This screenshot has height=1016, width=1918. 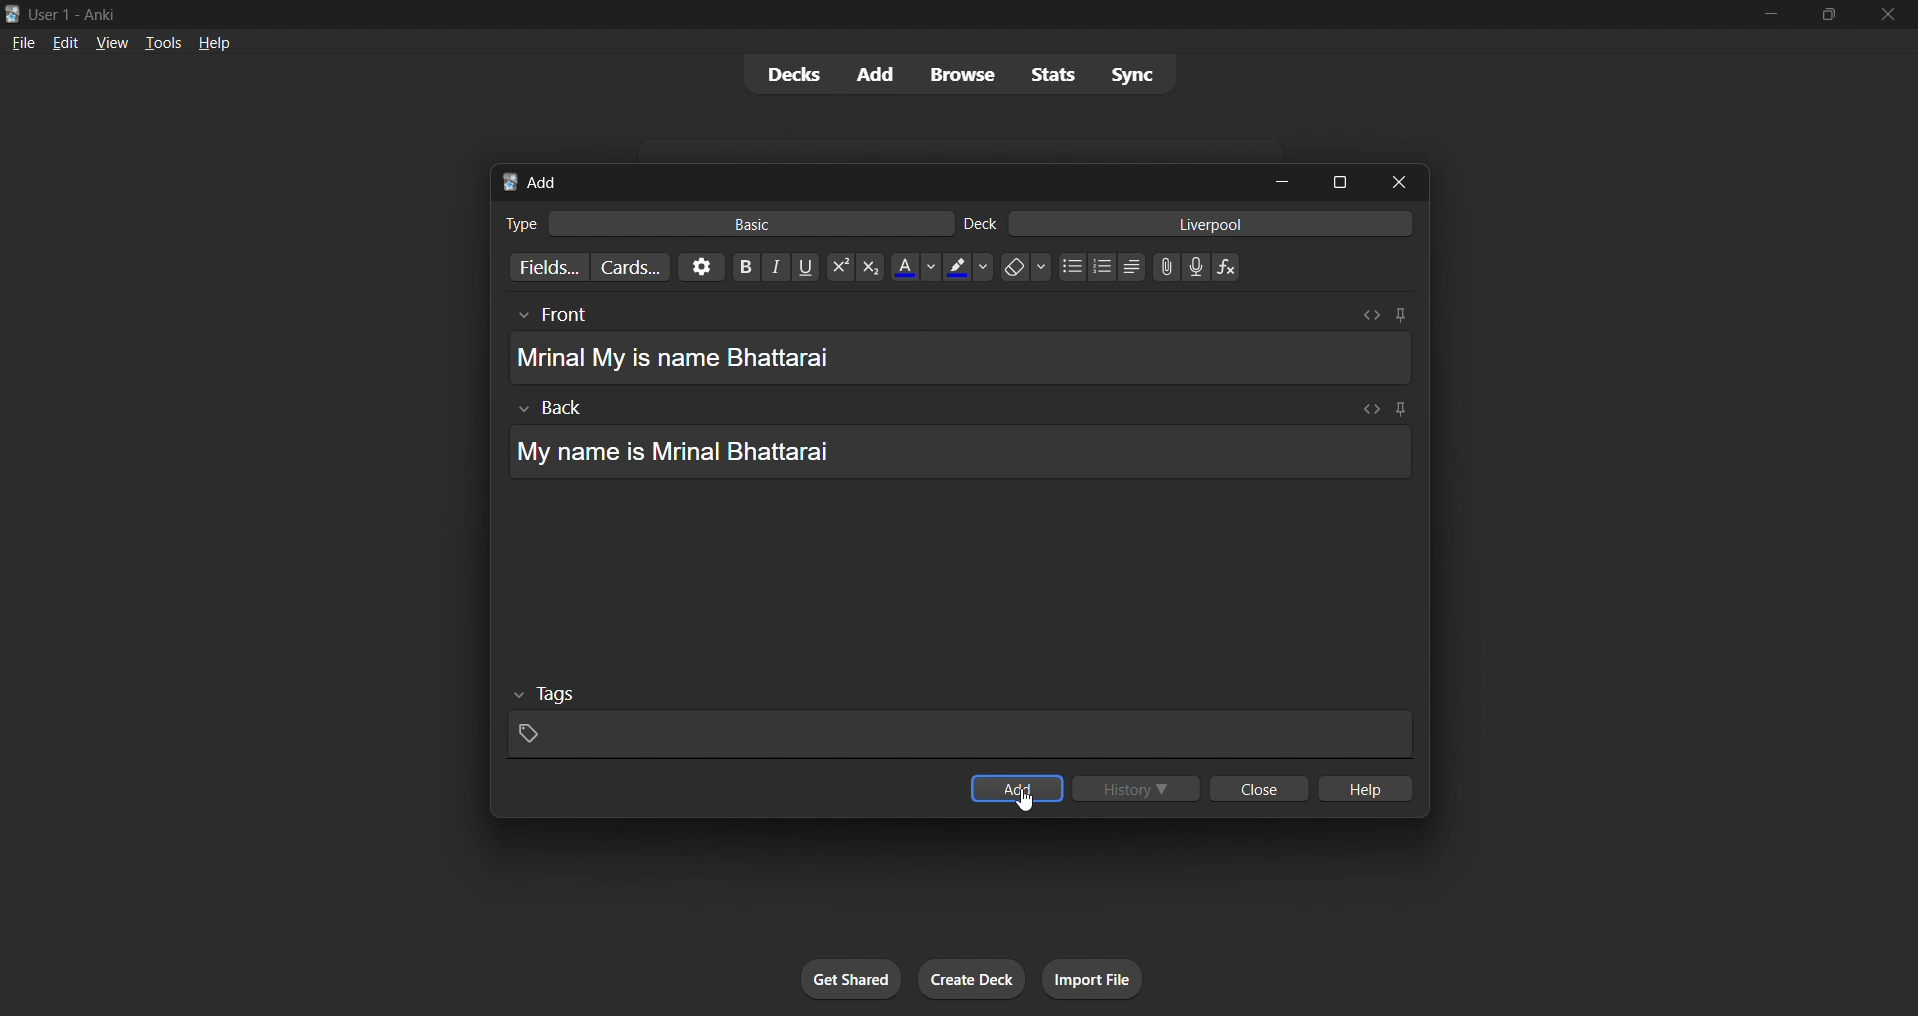 I want to click on super script, so click(x=833, y=267).